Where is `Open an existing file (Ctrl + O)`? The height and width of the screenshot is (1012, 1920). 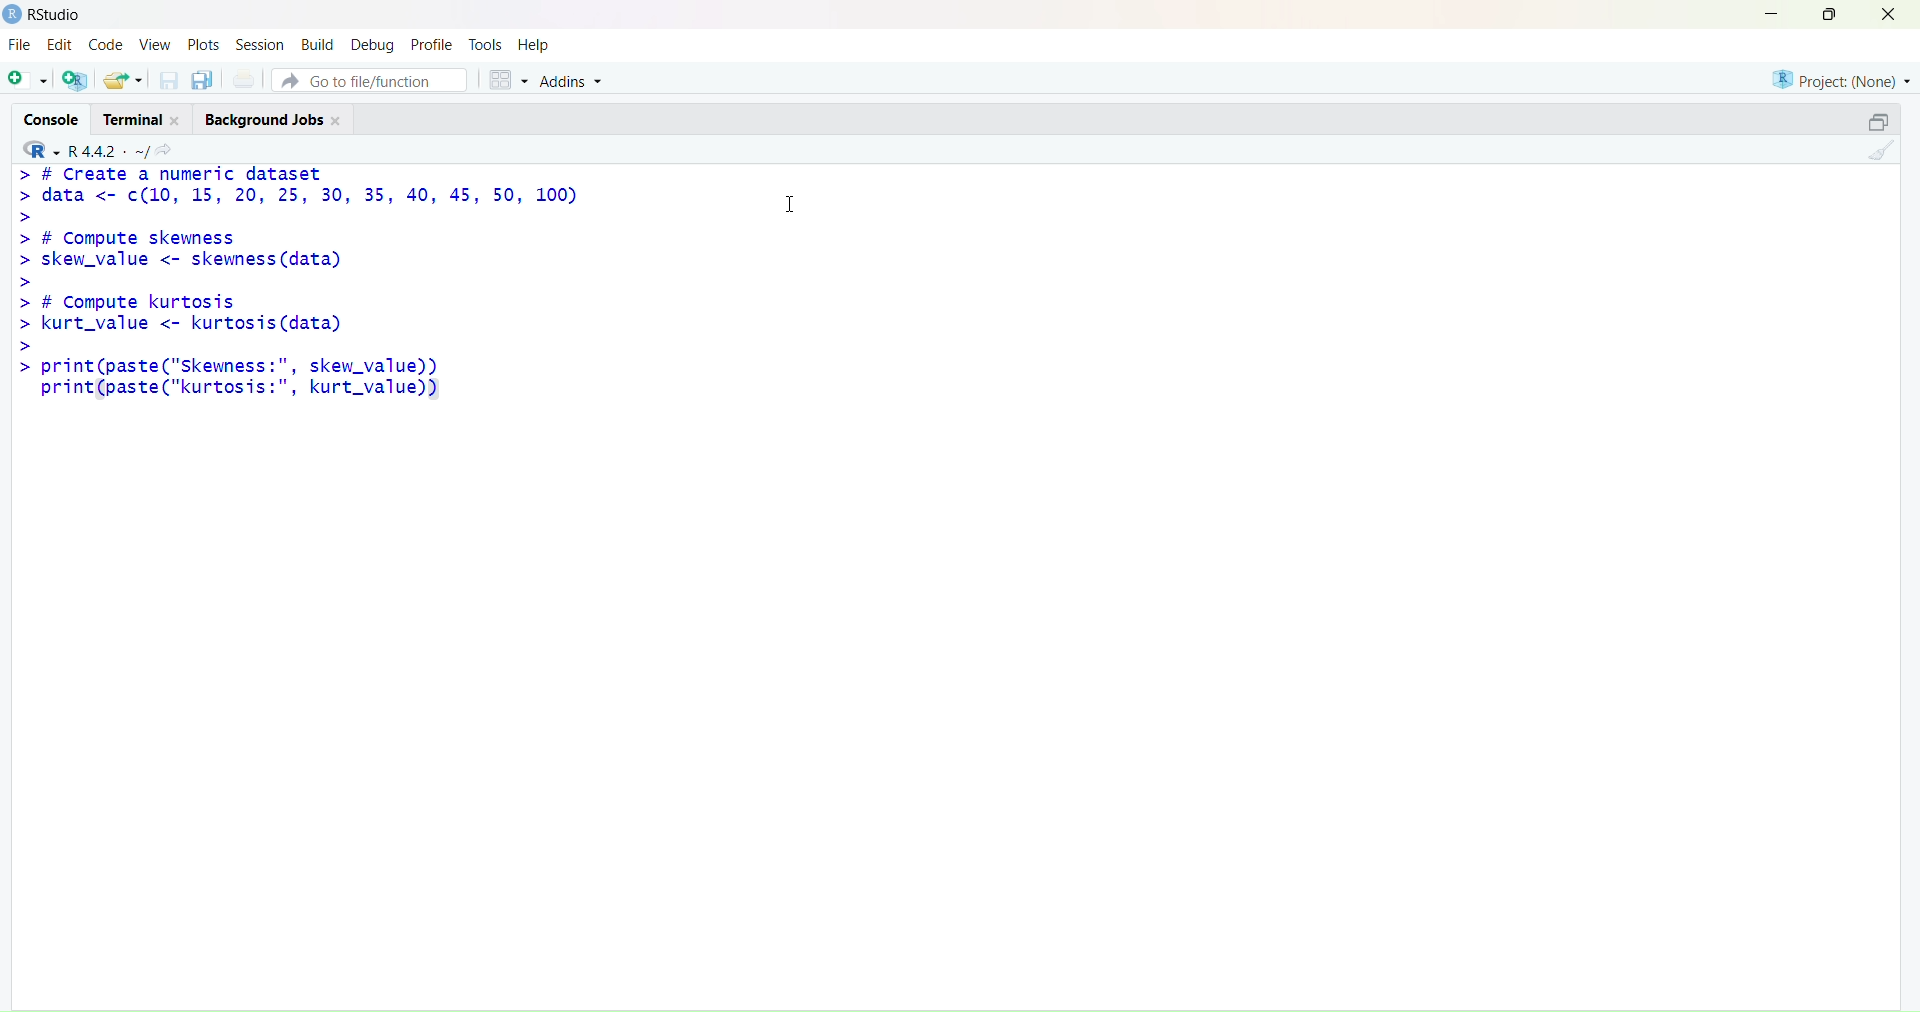
Open an existing file (Ctrl + O) is located at coordinates (124, 79).